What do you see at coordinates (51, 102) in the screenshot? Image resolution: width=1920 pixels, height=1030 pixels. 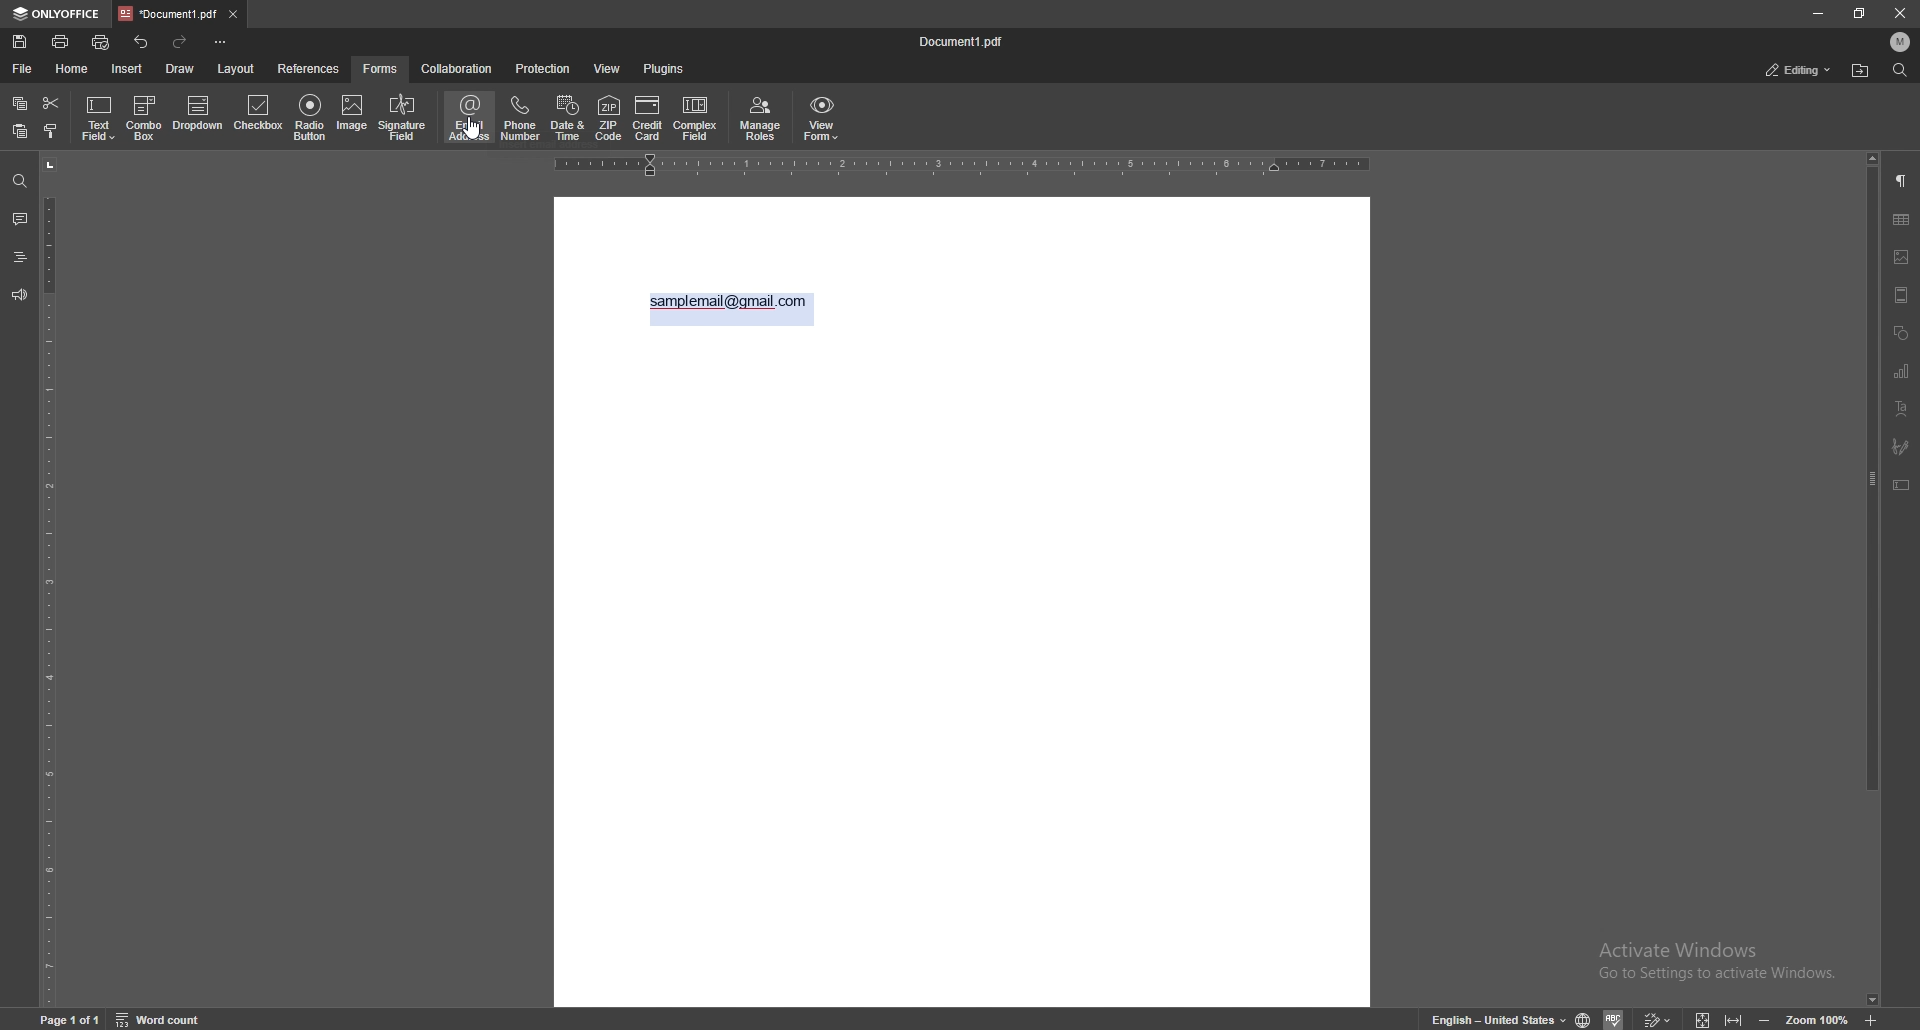 I see `cut` at bounding box center [51, 102].